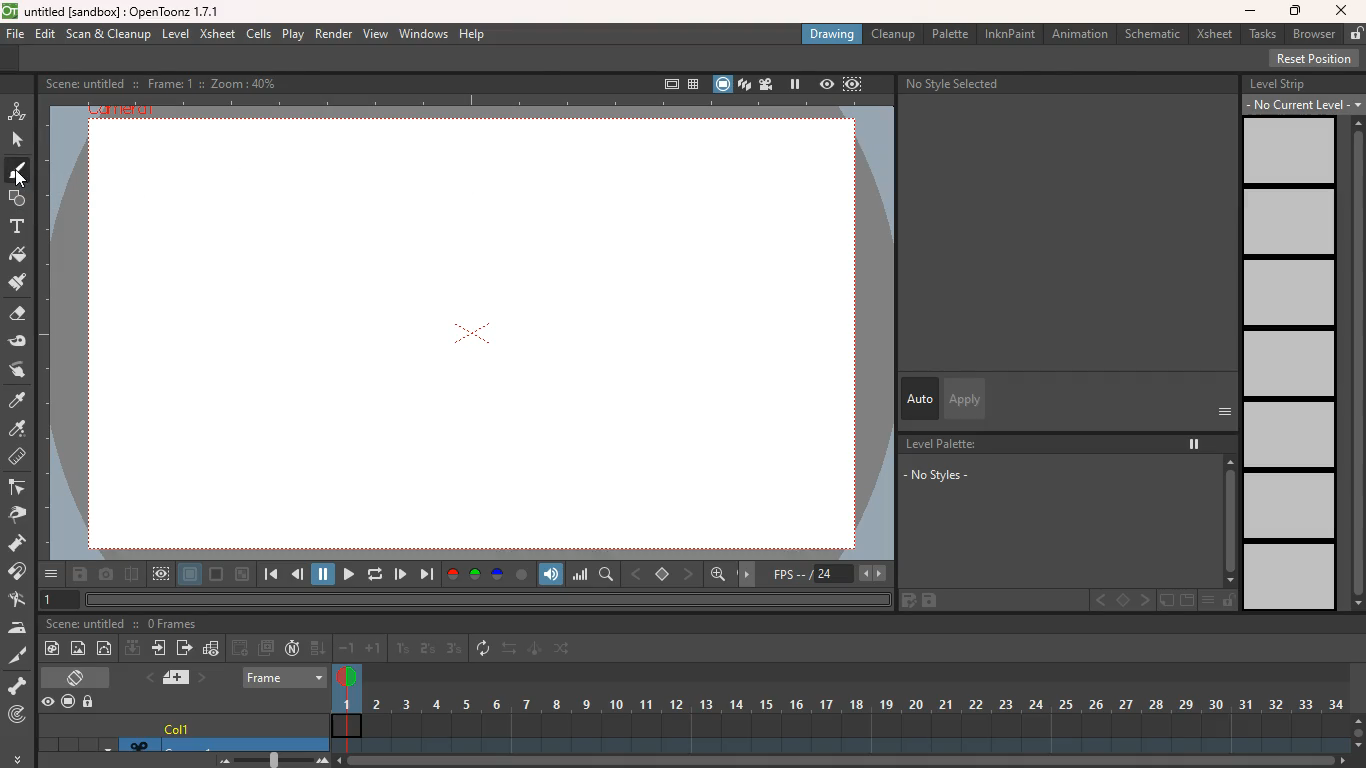 The width and height of the screenshot is (1366, 768). I want to click on measure, so click(19, 458).